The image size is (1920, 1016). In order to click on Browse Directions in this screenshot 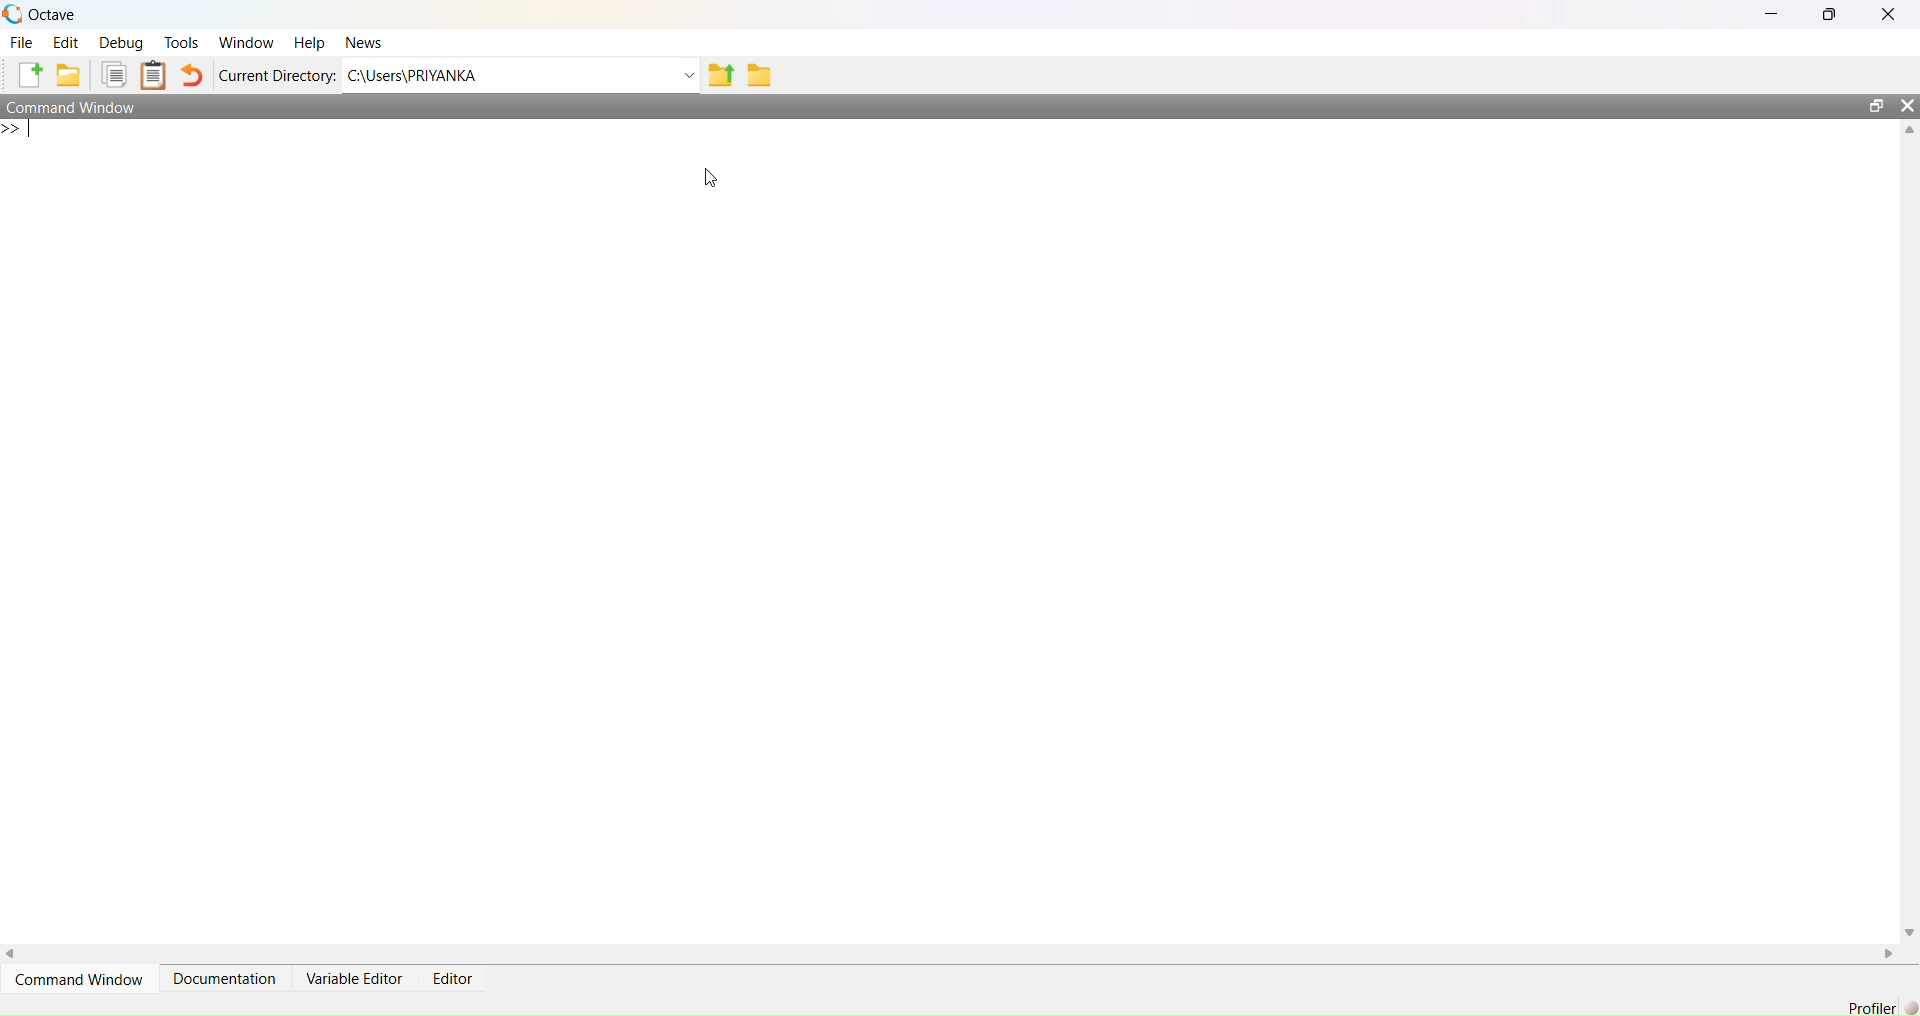, I will do `click(760, 75)`.